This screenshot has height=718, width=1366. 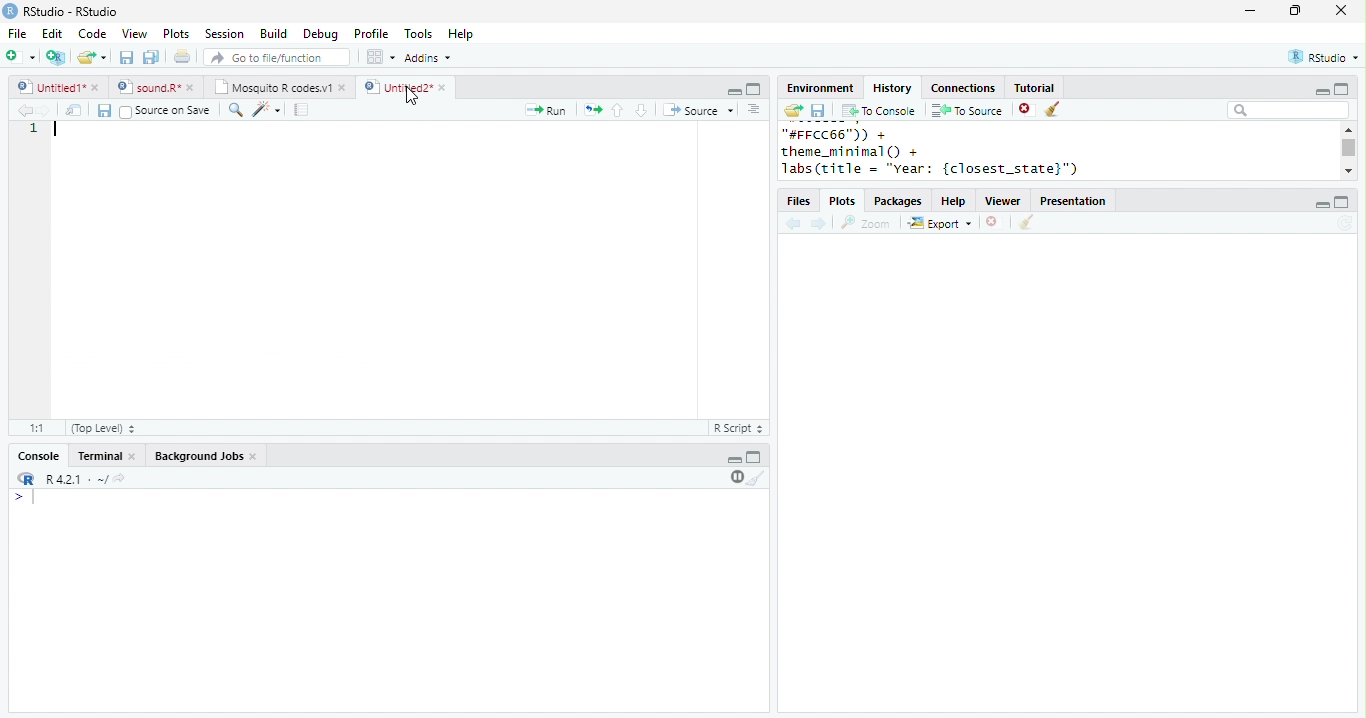 I want to click on clear, so click(x=1026, y=223).